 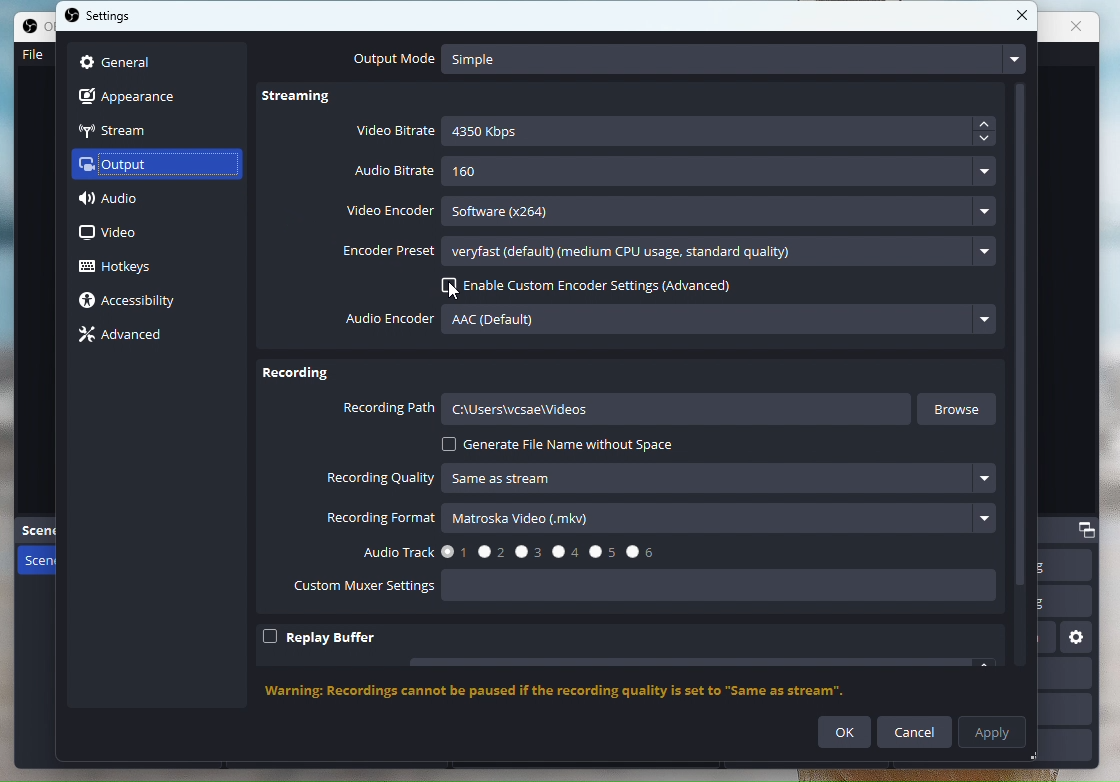 I want to click on Stream, so click(x=136, y=129).